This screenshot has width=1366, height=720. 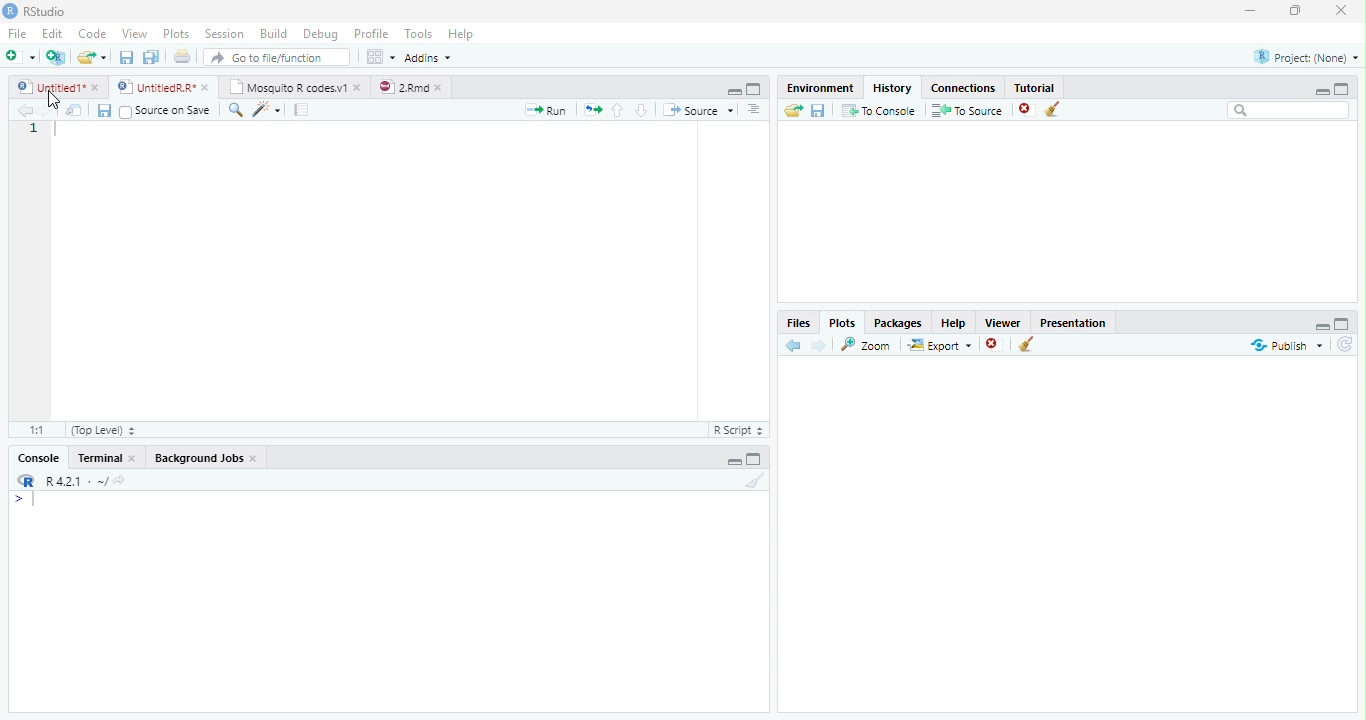 What do you see at coordinates (1344, 324) in the screenshot?
I see `Full Height` at bounding box center [1344, 324].